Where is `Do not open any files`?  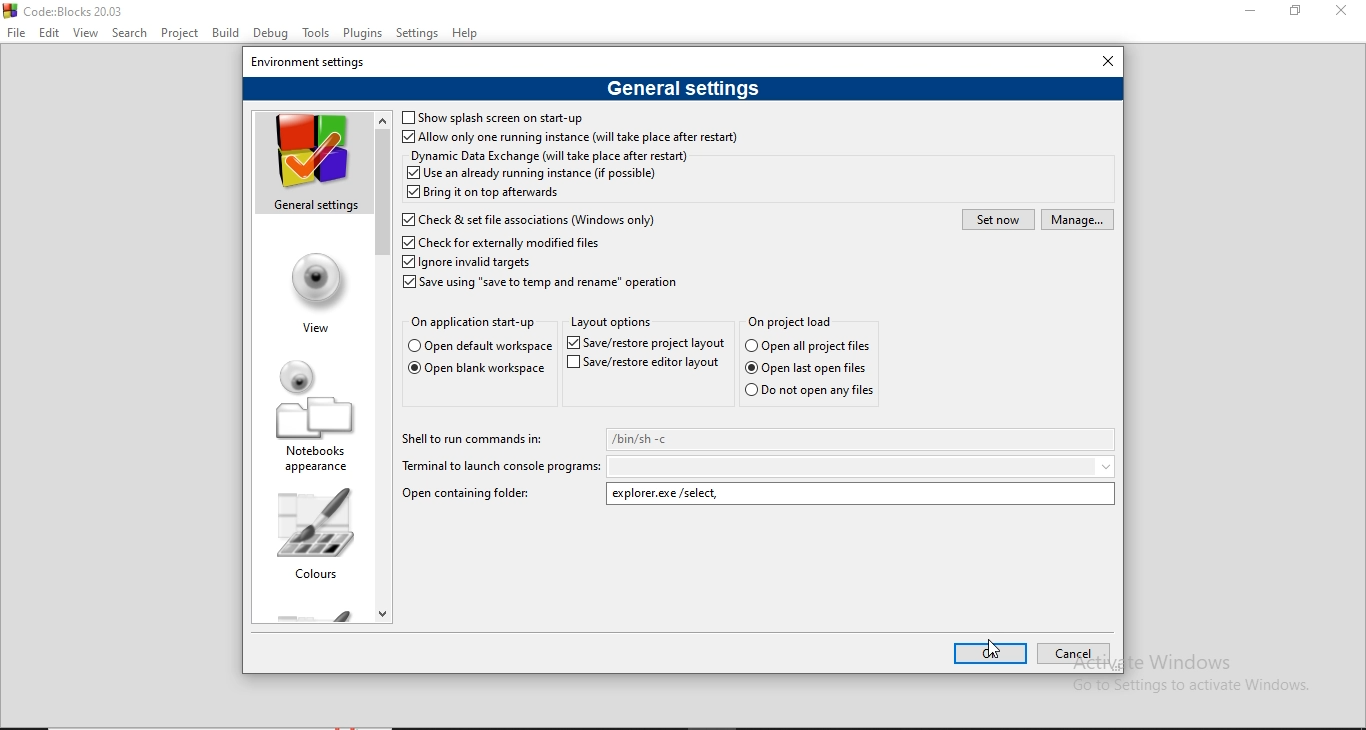 Do not open any files is located at coordinates (811, 391).